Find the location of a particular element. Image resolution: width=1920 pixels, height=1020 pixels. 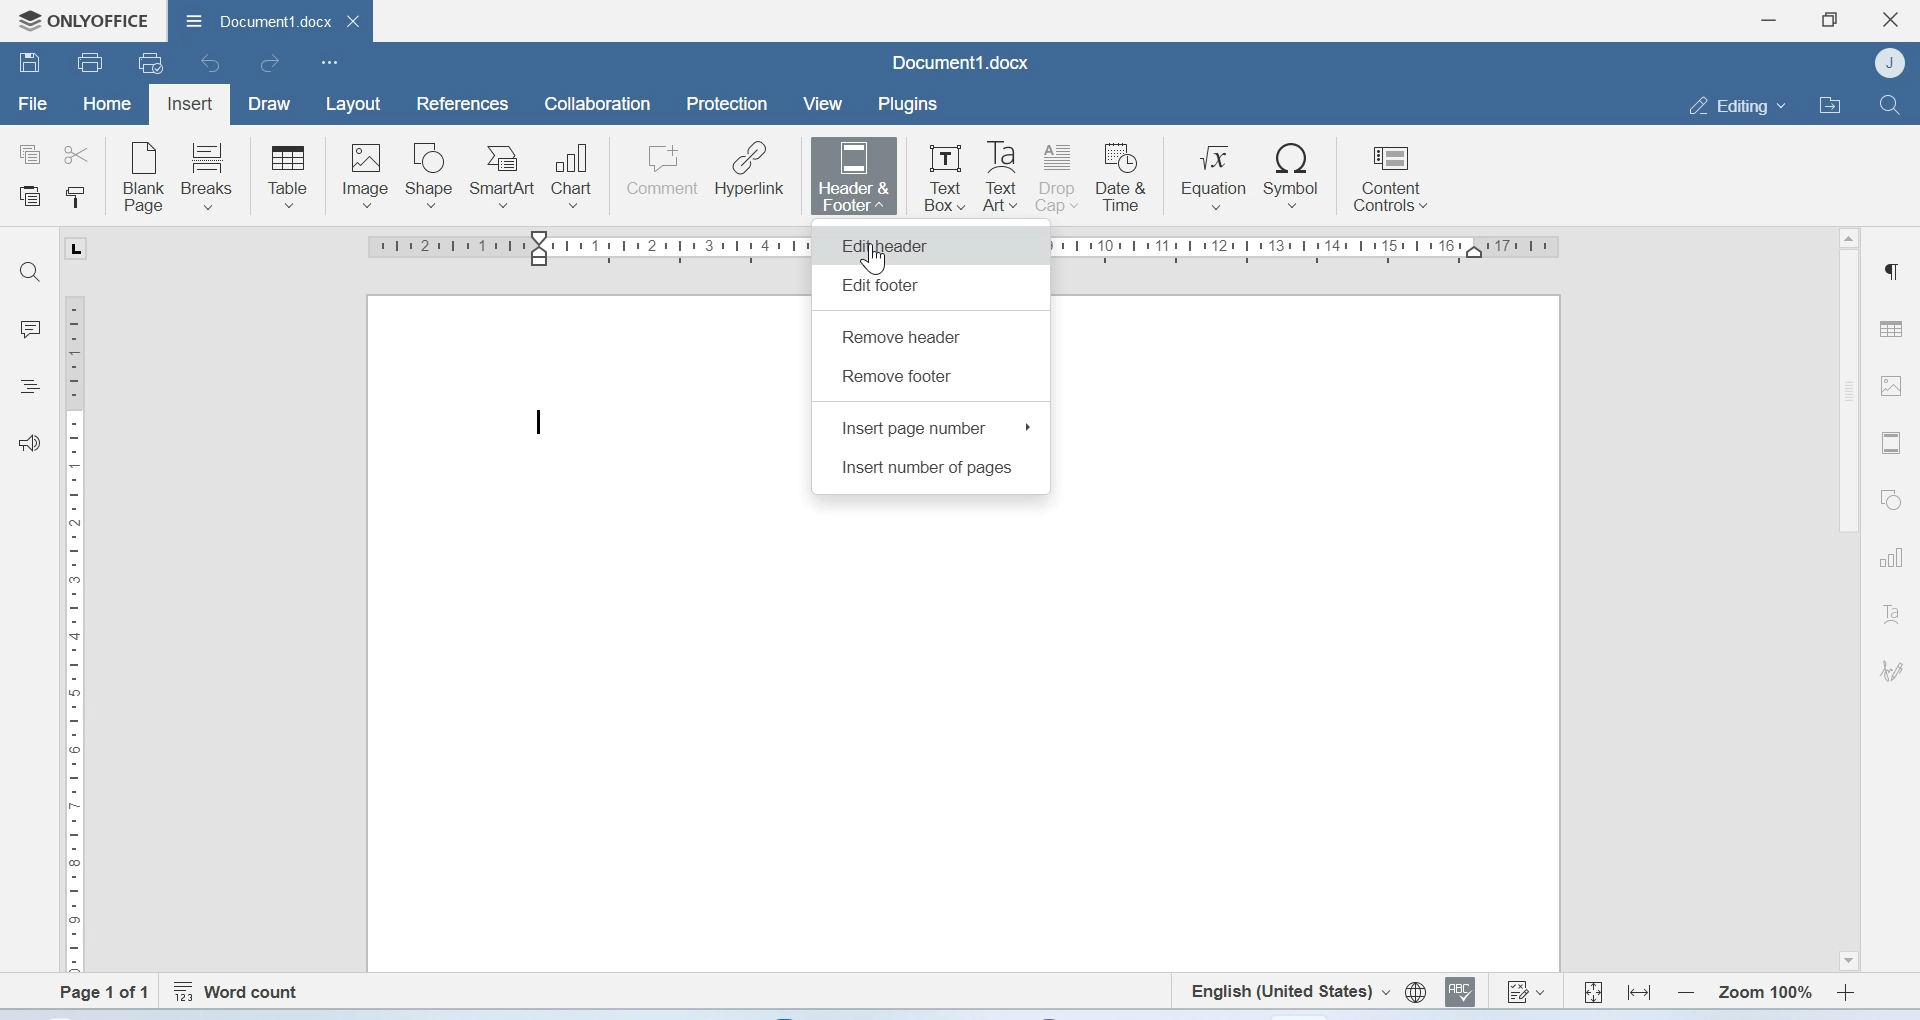

Document1.docx is located at coordinates (270, 23).